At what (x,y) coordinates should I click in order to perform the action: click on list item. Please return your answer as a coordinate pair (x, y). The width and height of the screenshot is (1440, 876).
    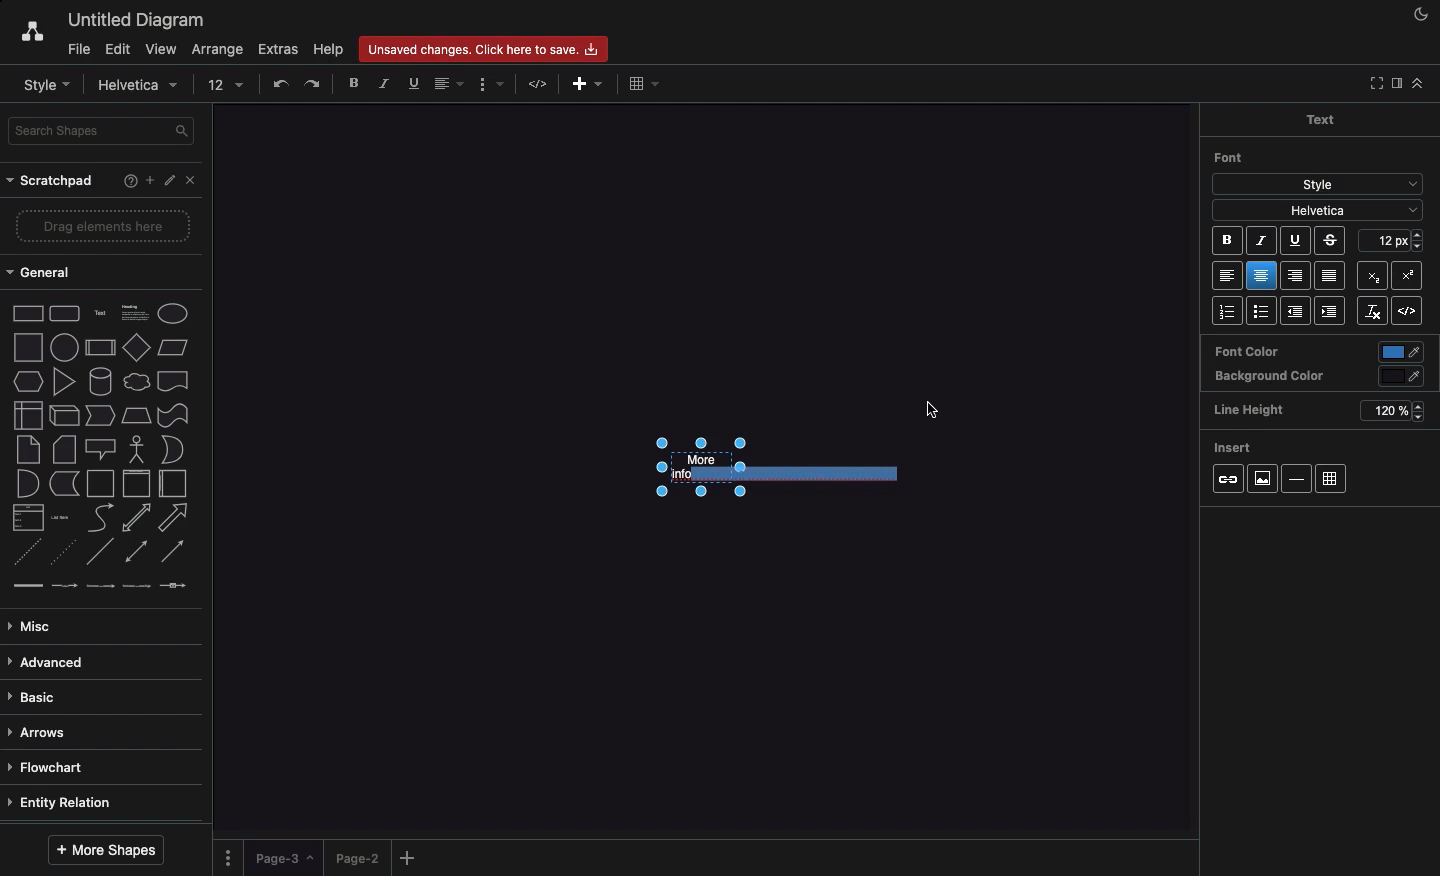
    Looking at the image, I should click on (61, 518).